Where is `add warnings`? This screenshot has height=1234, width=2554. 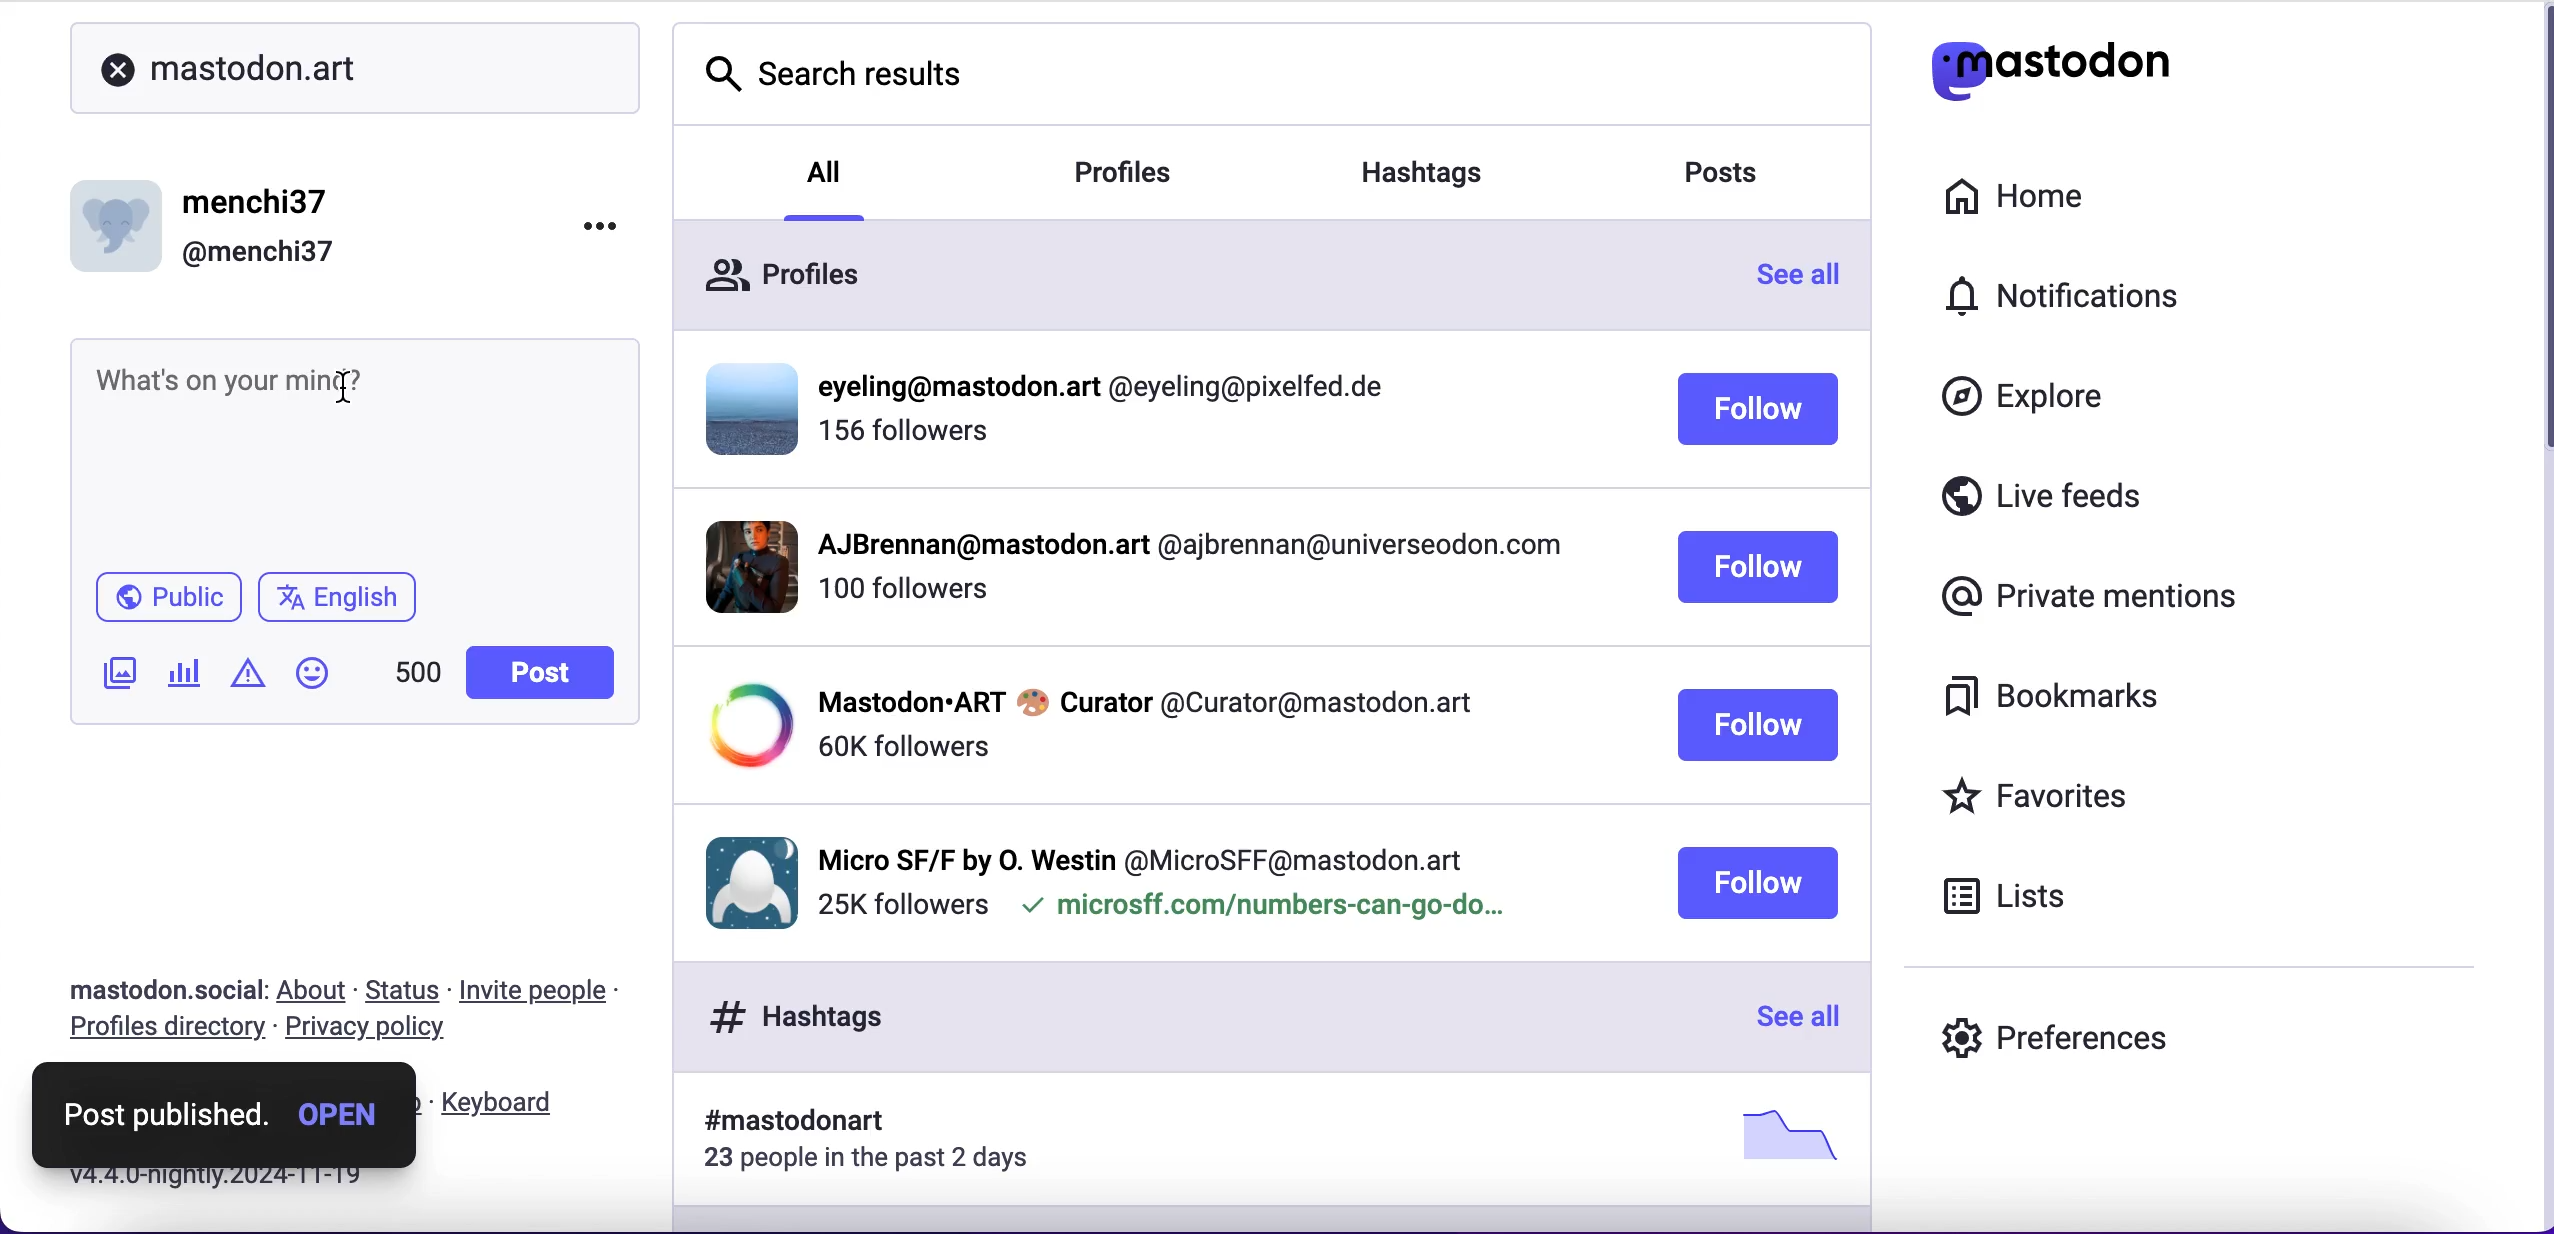 add warnings is located at coordinates (247, 680).